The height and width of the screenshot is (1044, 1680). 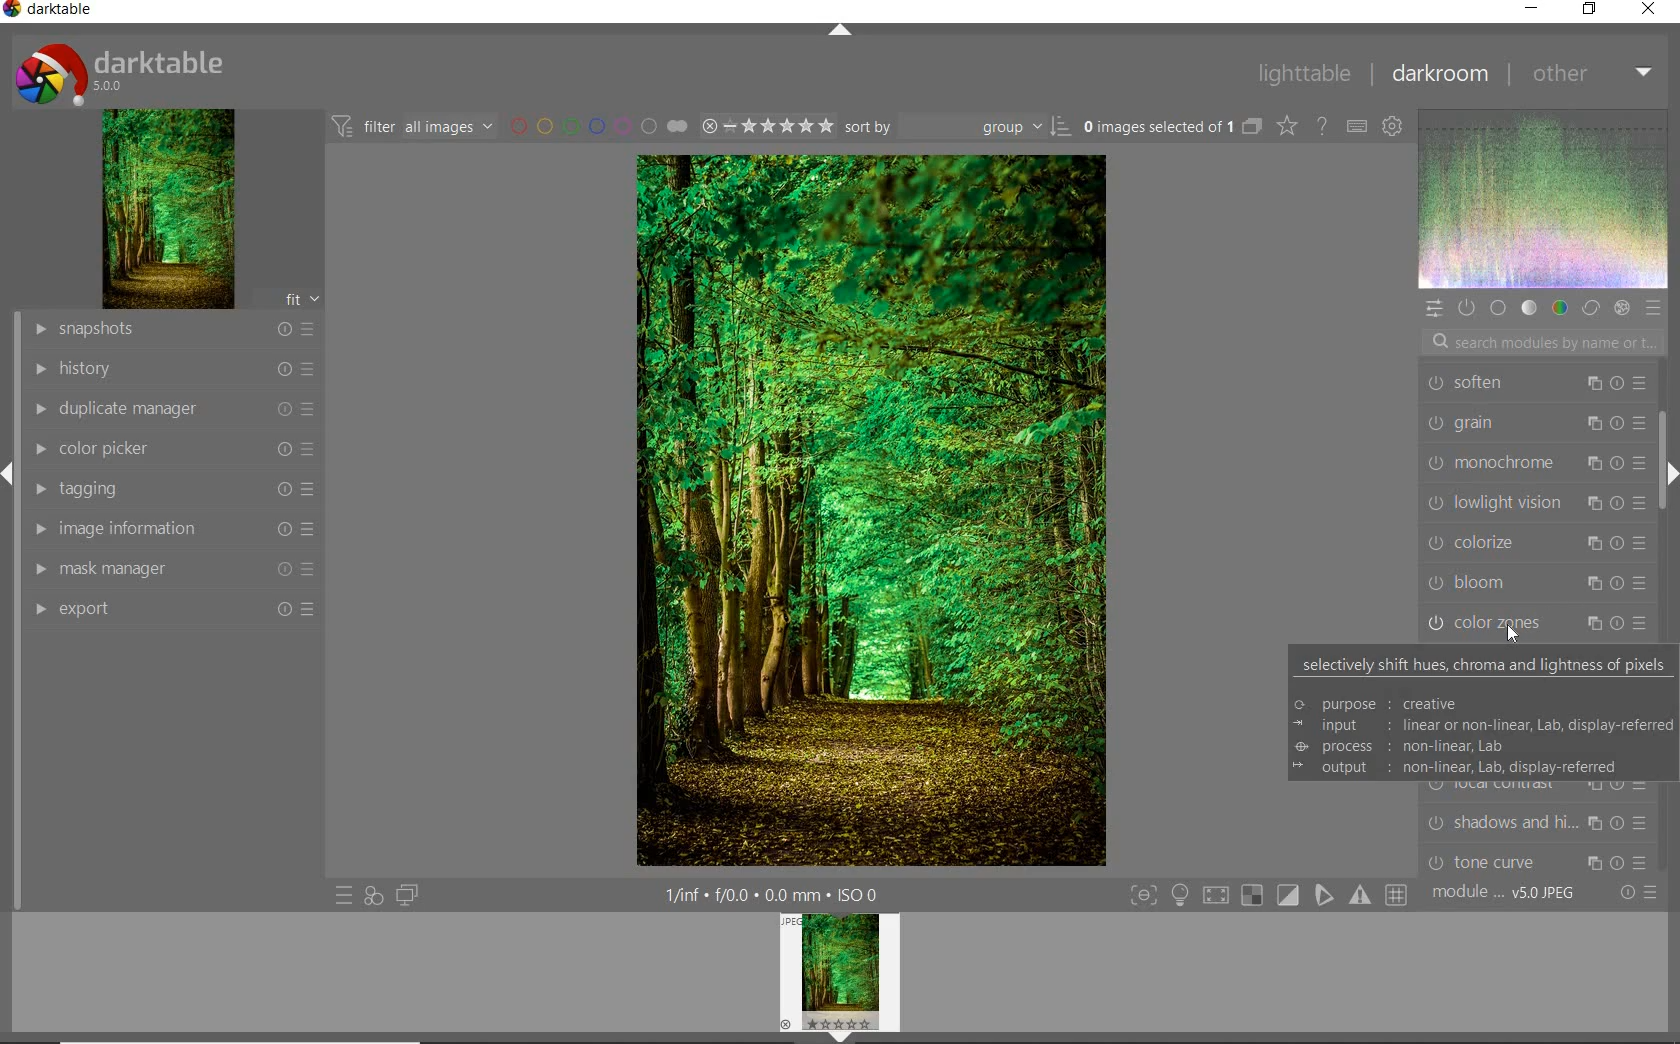 I want to click on EXPAND/COLLAPSE, so click(x=1670, y=476).